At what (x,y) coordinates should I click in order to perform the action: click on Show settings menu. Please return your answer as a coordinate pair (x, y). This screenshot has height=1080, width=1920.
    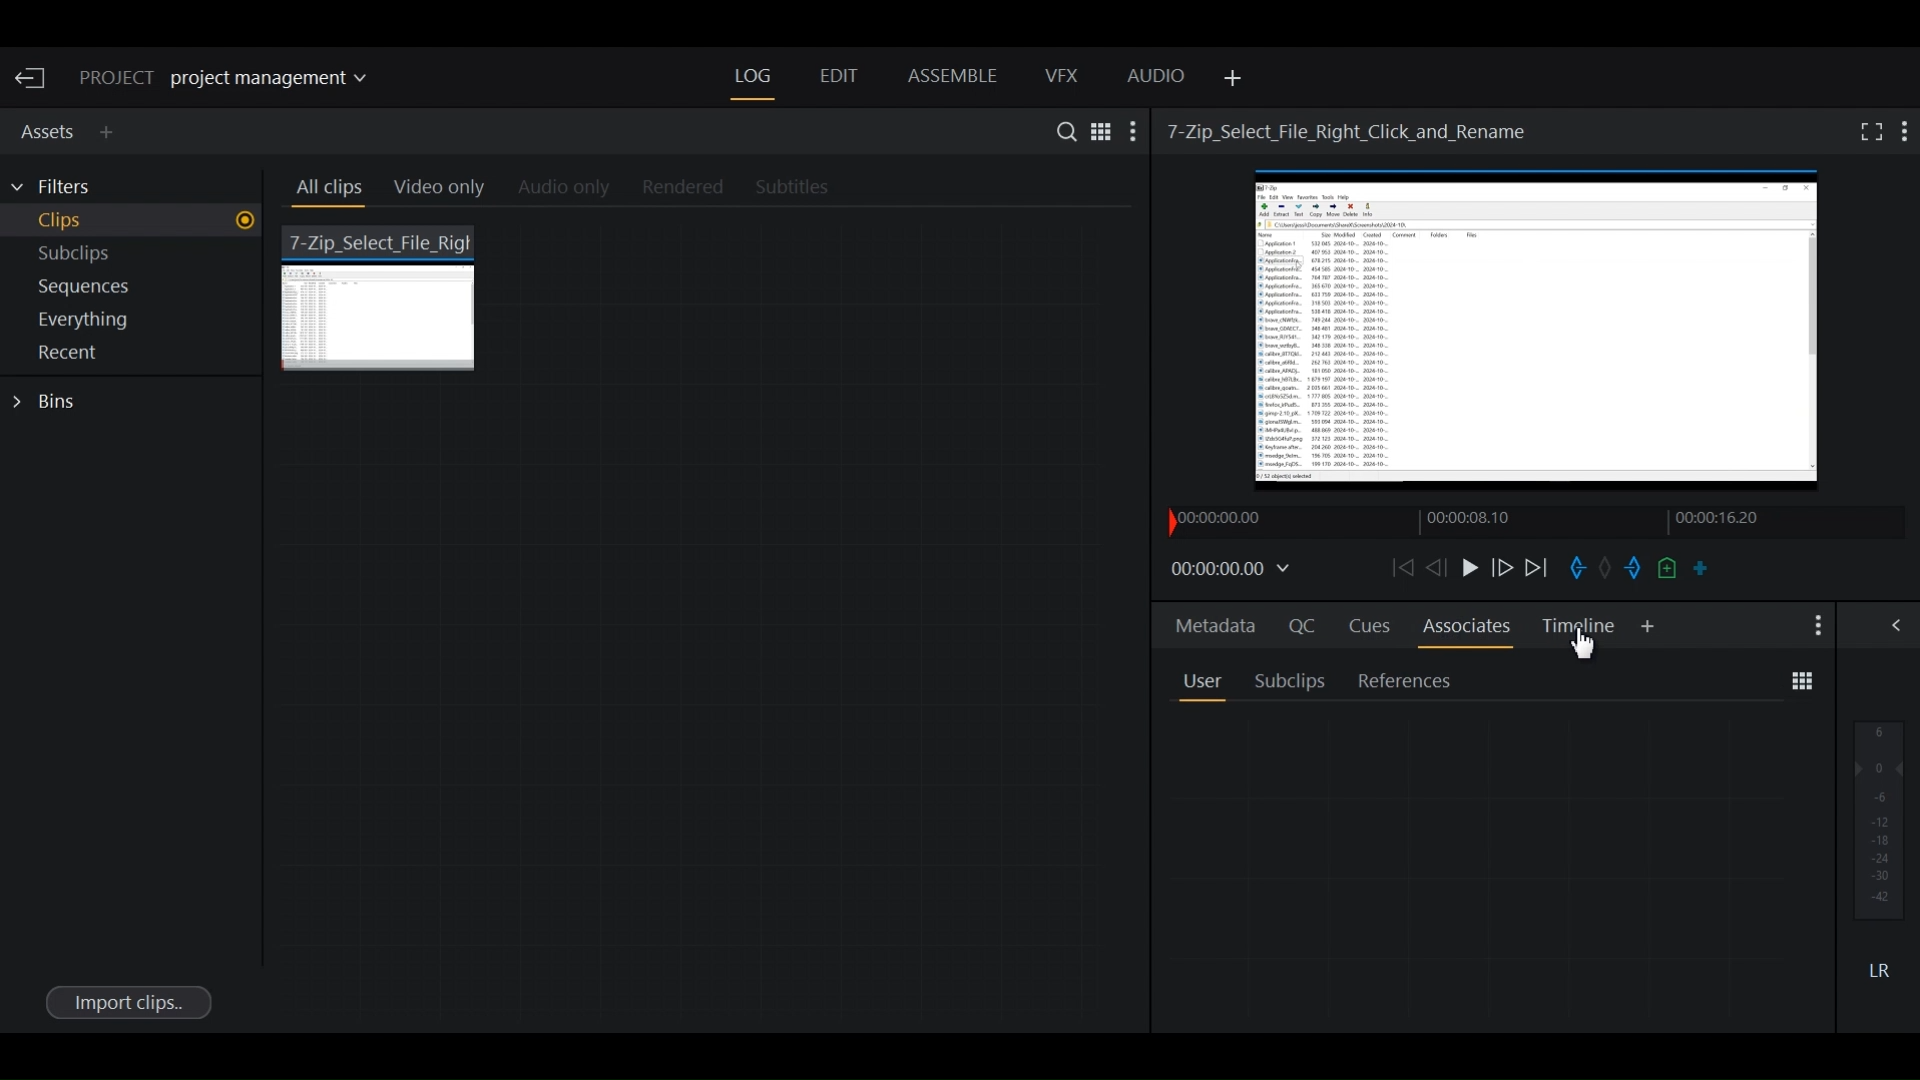
    Looking at the image, I should click on (1135, 131).